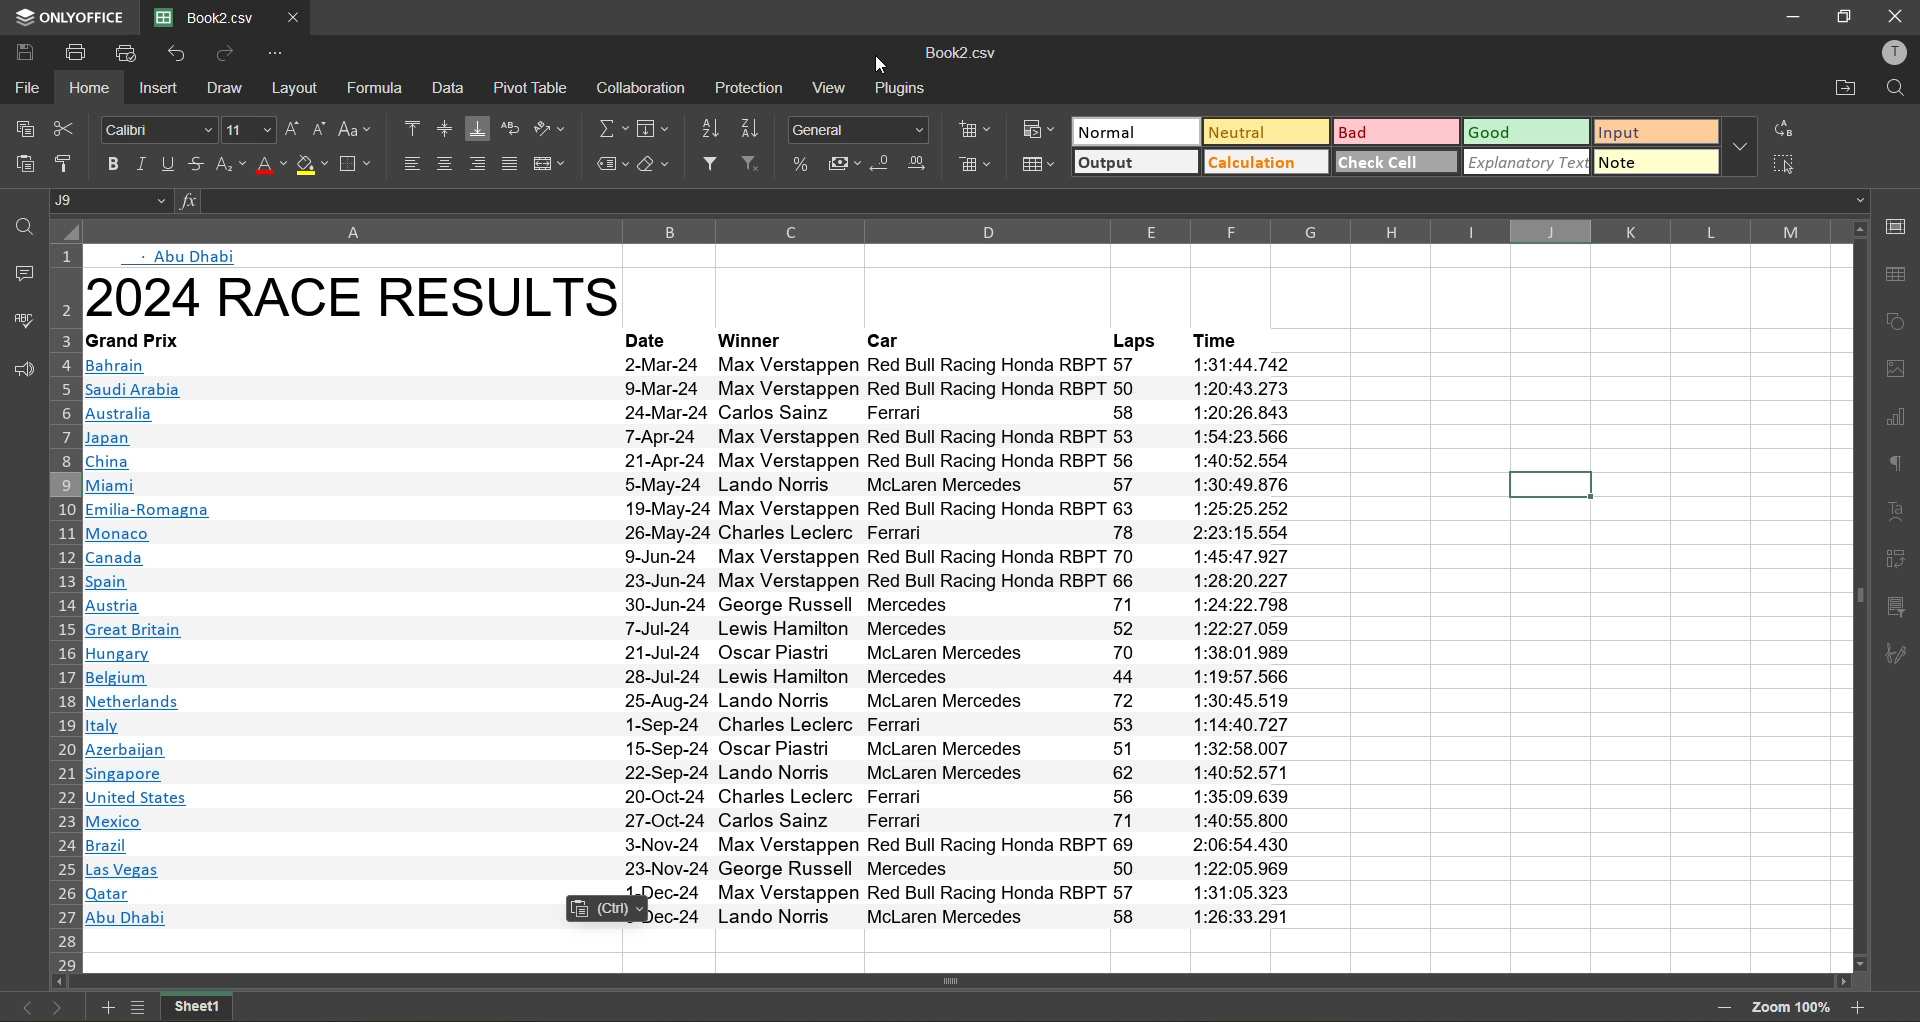  Describe the element at coordinates (1042, 164) in the screenshot. I see `format as table` at that location.